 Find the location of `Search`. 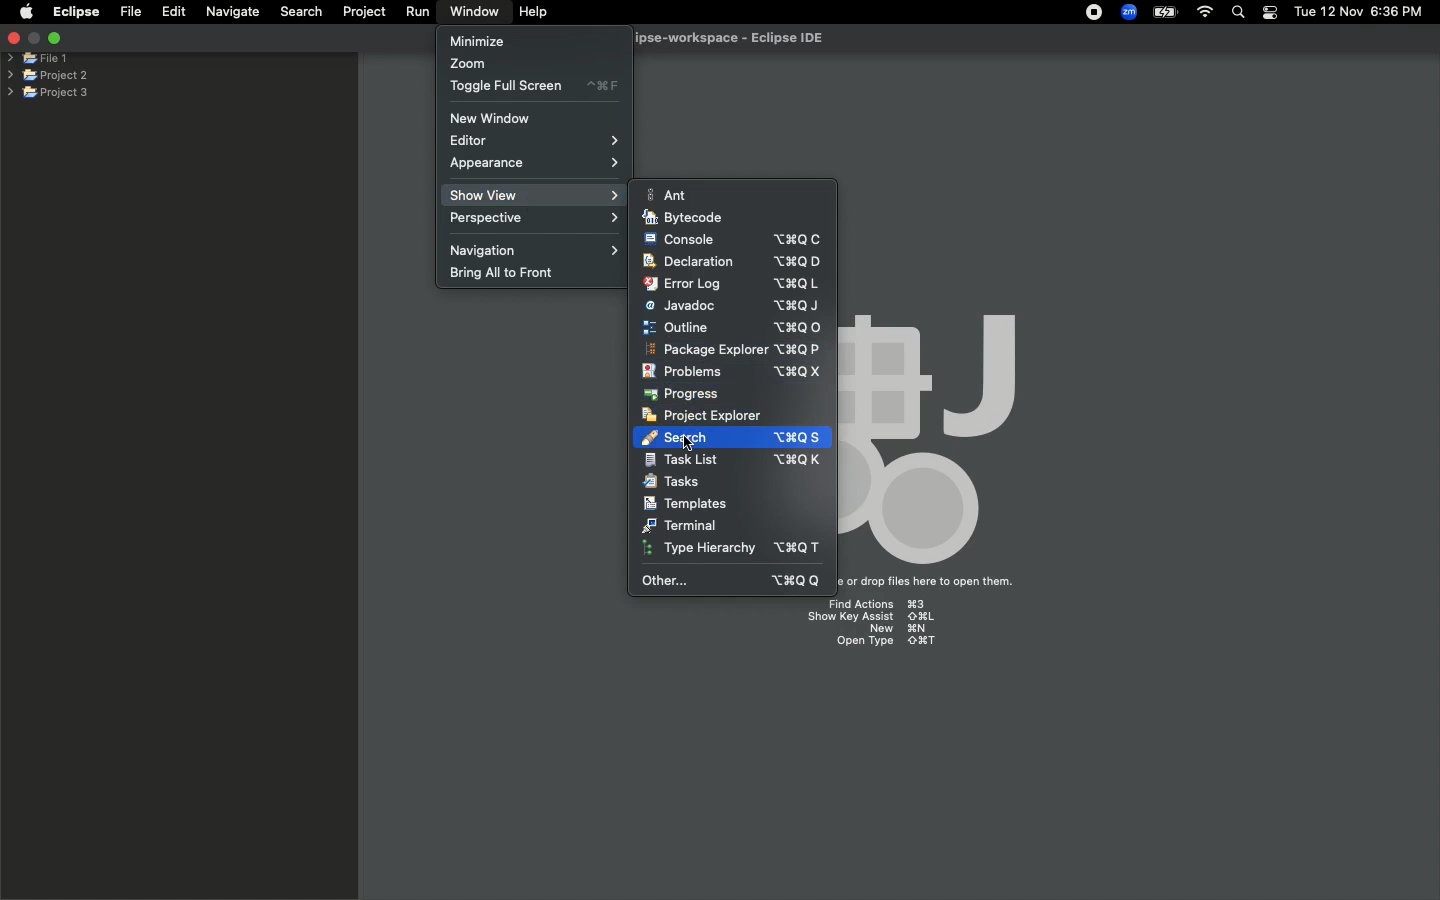

Search is located at coordinates (299, 11).